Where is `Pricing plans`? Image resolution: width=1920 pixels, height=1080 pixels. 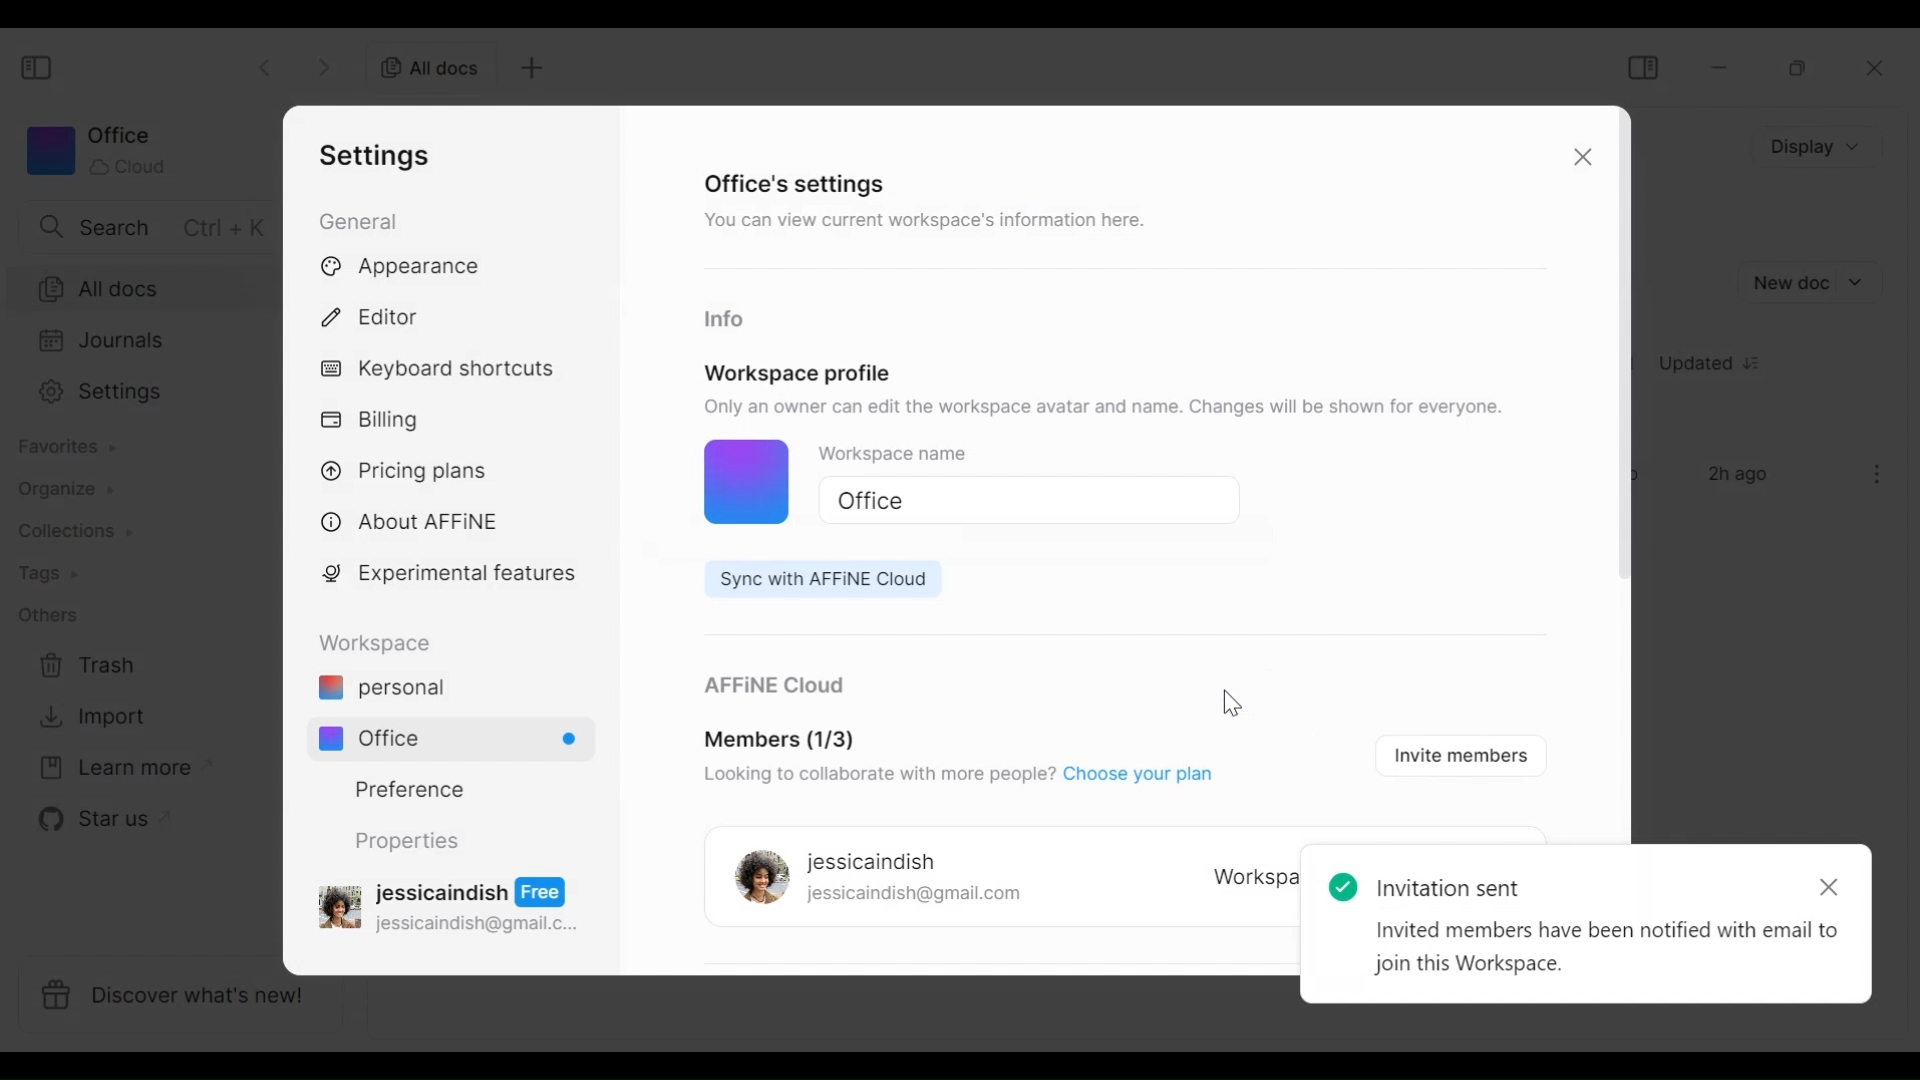 Pricing plans is located at coordinates (412, 469).